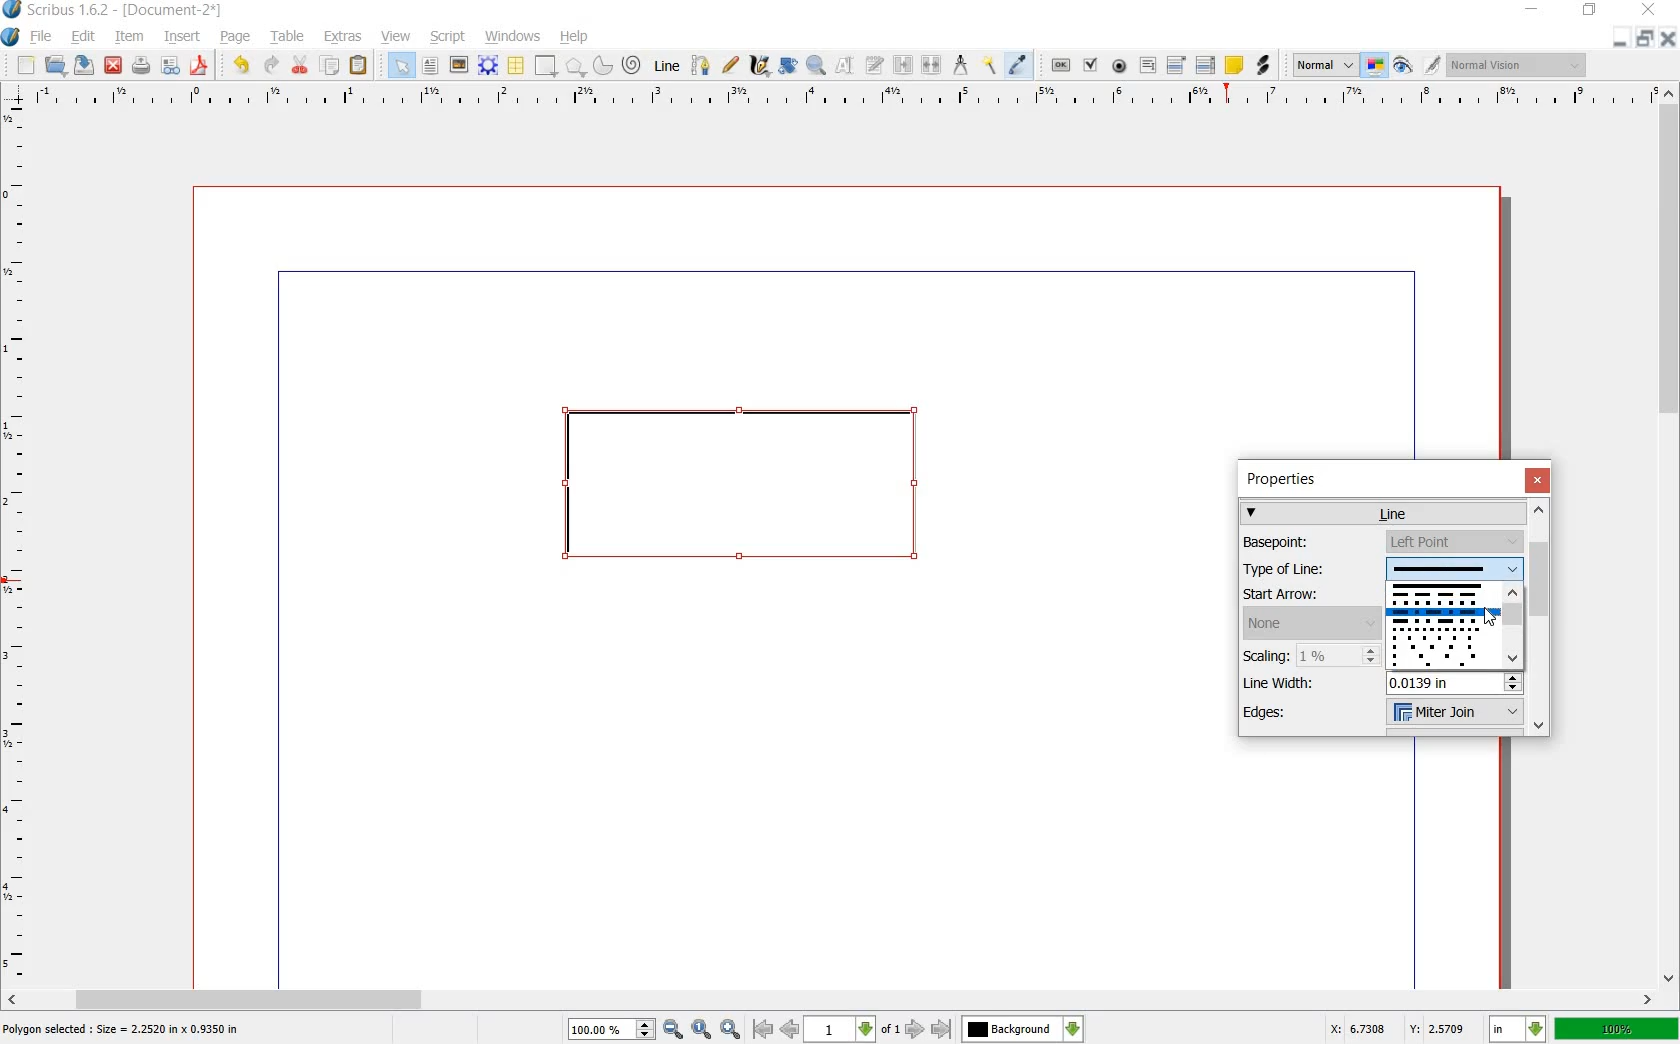 The image size is (1680, 1044). What do you see at coordinates (1340, 655) in the screenshot?
I see `1%` at bounding box center [1340, 655].